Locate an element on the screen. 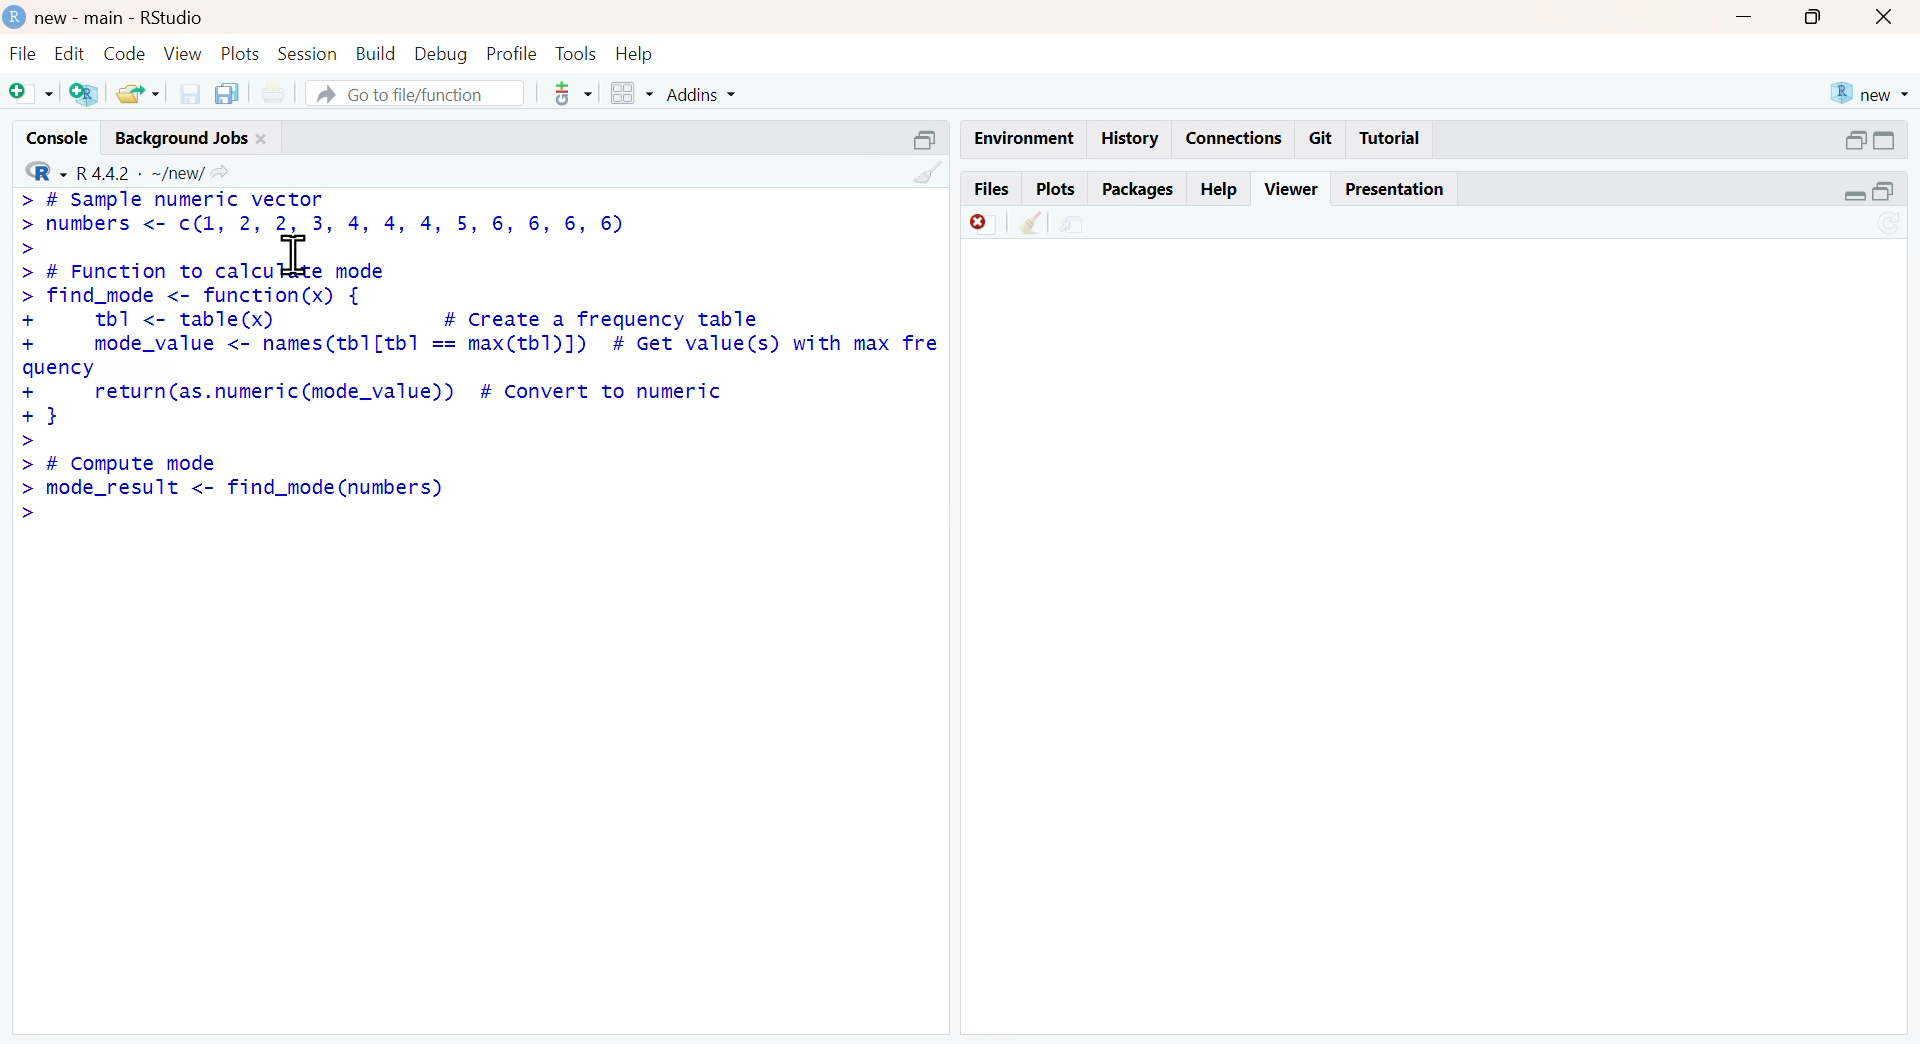  close is located at coordinates (263, 139).